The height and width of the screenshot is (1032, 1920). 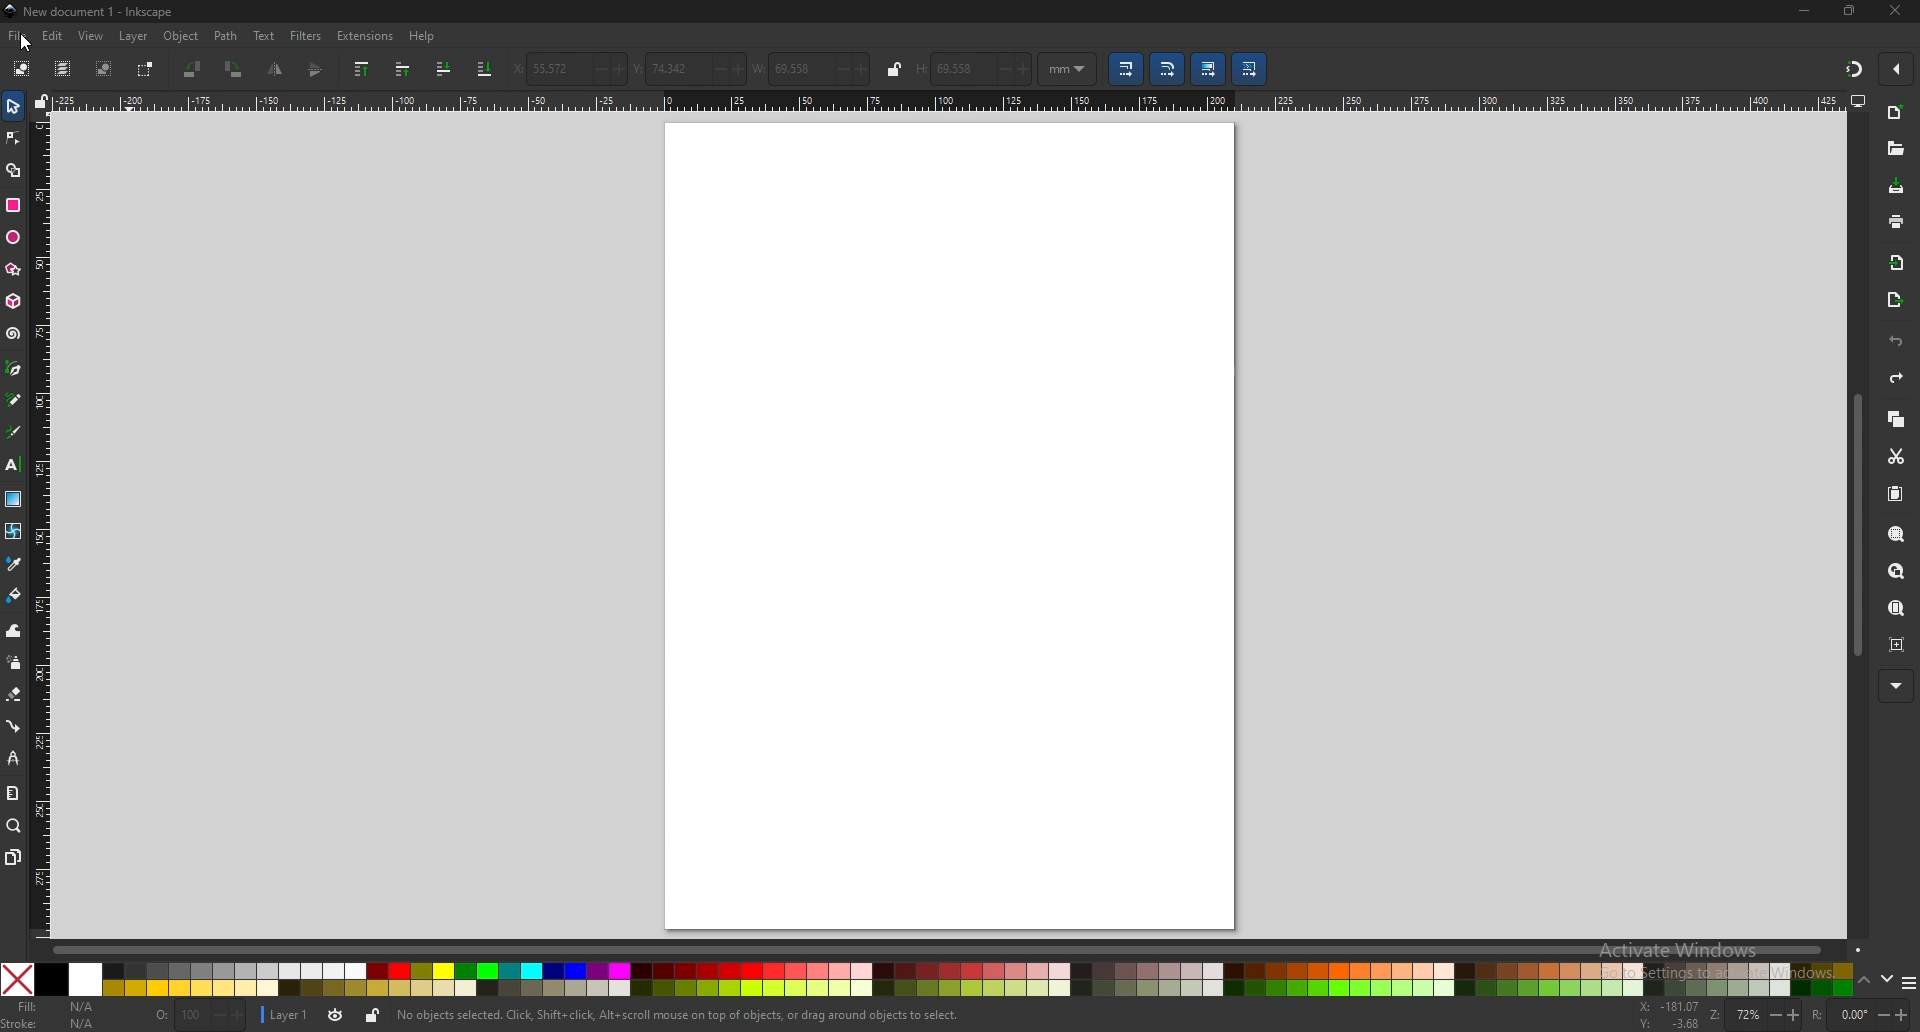 What do you see at coordinates (591, 69) in the screenshot?
I see `-` at bounding box center [591, 69].